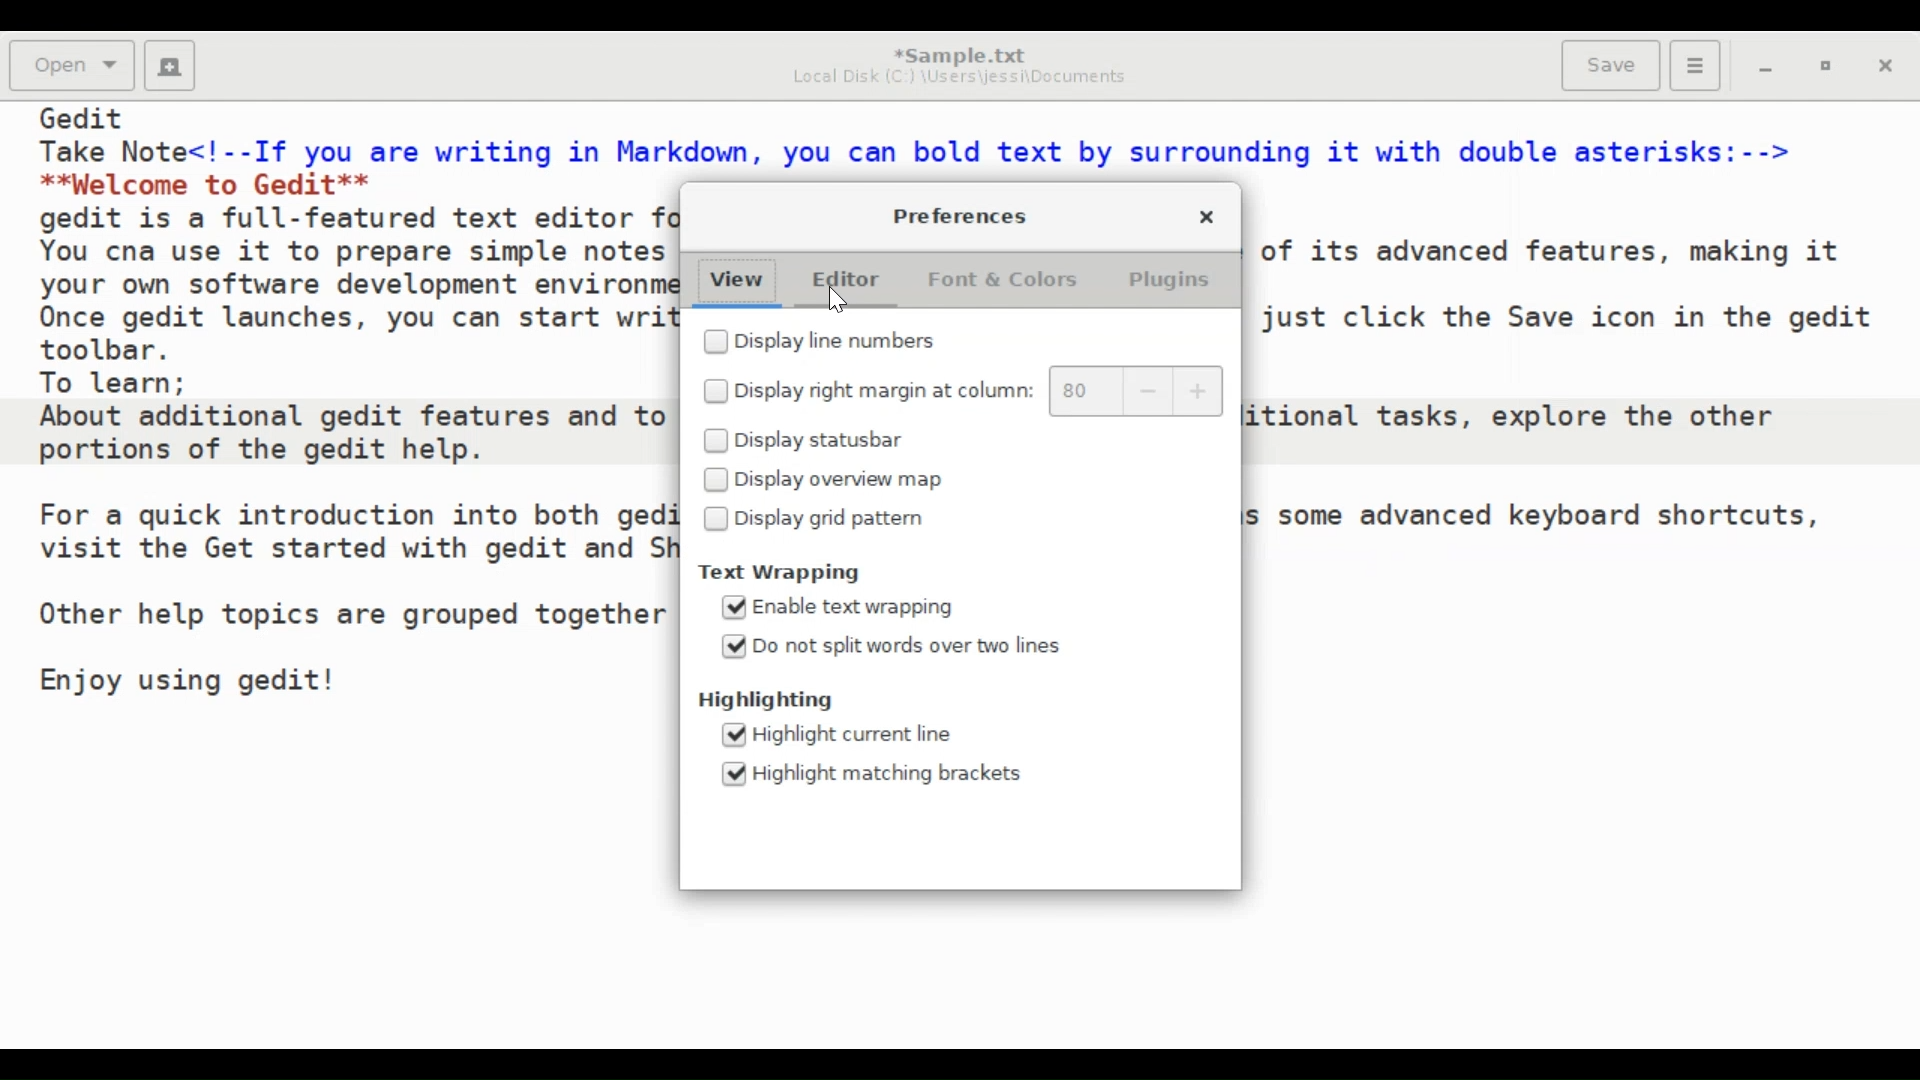  What do you see at coordinates (825, 479) in the screenshot?
I see `(un)select Display overview map` at bounding box center [825, 479].